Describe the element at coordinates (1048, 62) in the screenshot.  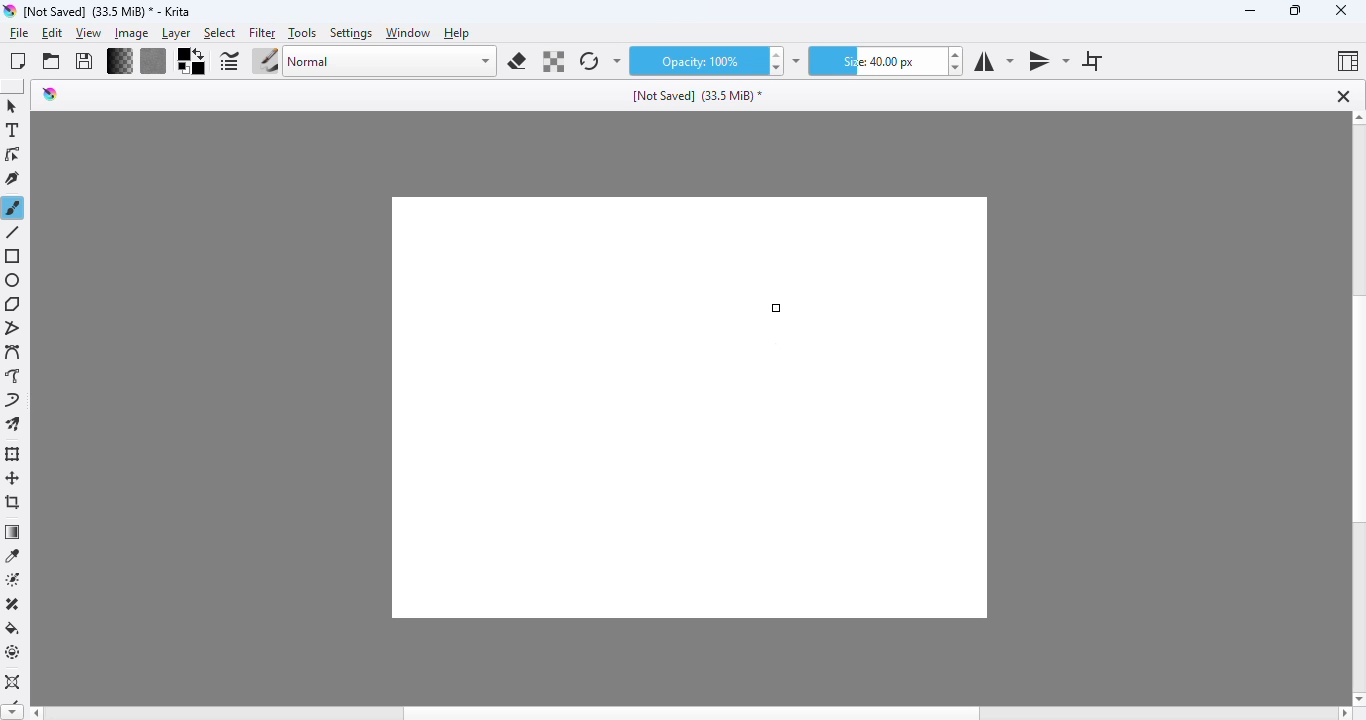
I see `vertical mirror tool` at that location.